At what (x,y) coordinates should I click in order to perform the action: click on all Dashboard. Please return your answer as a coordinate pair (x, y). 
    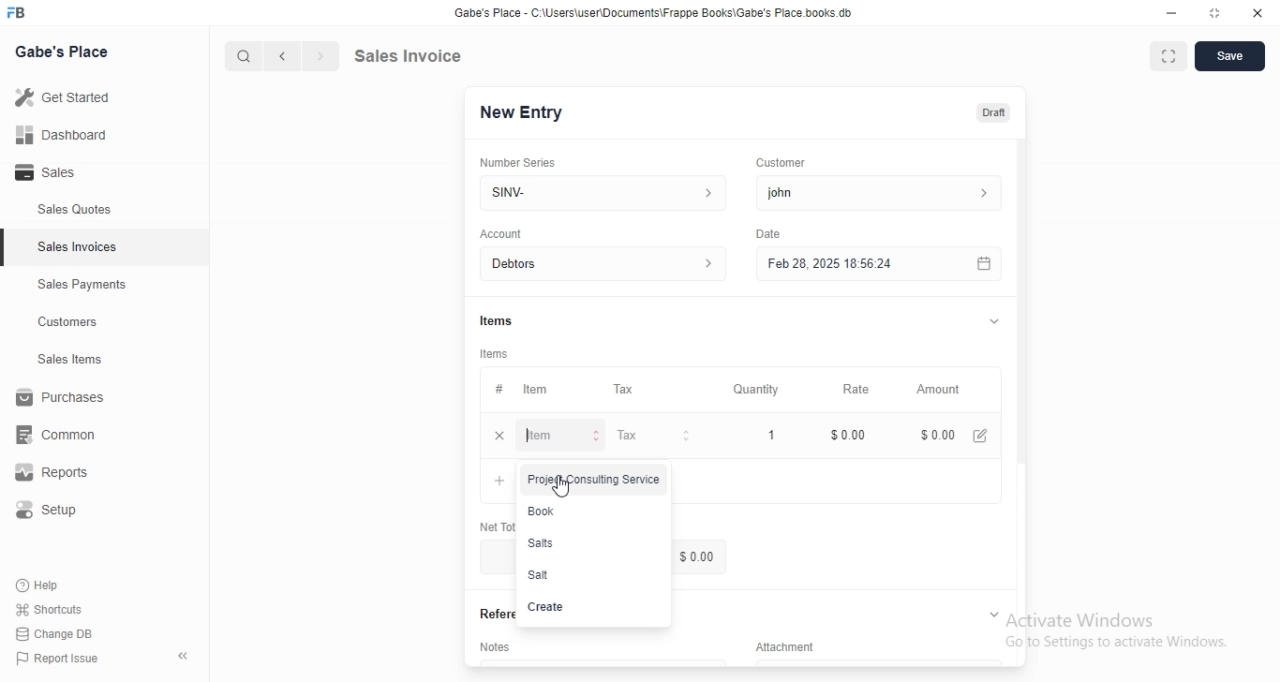
    Looking at the image, I should click on (69, 141).